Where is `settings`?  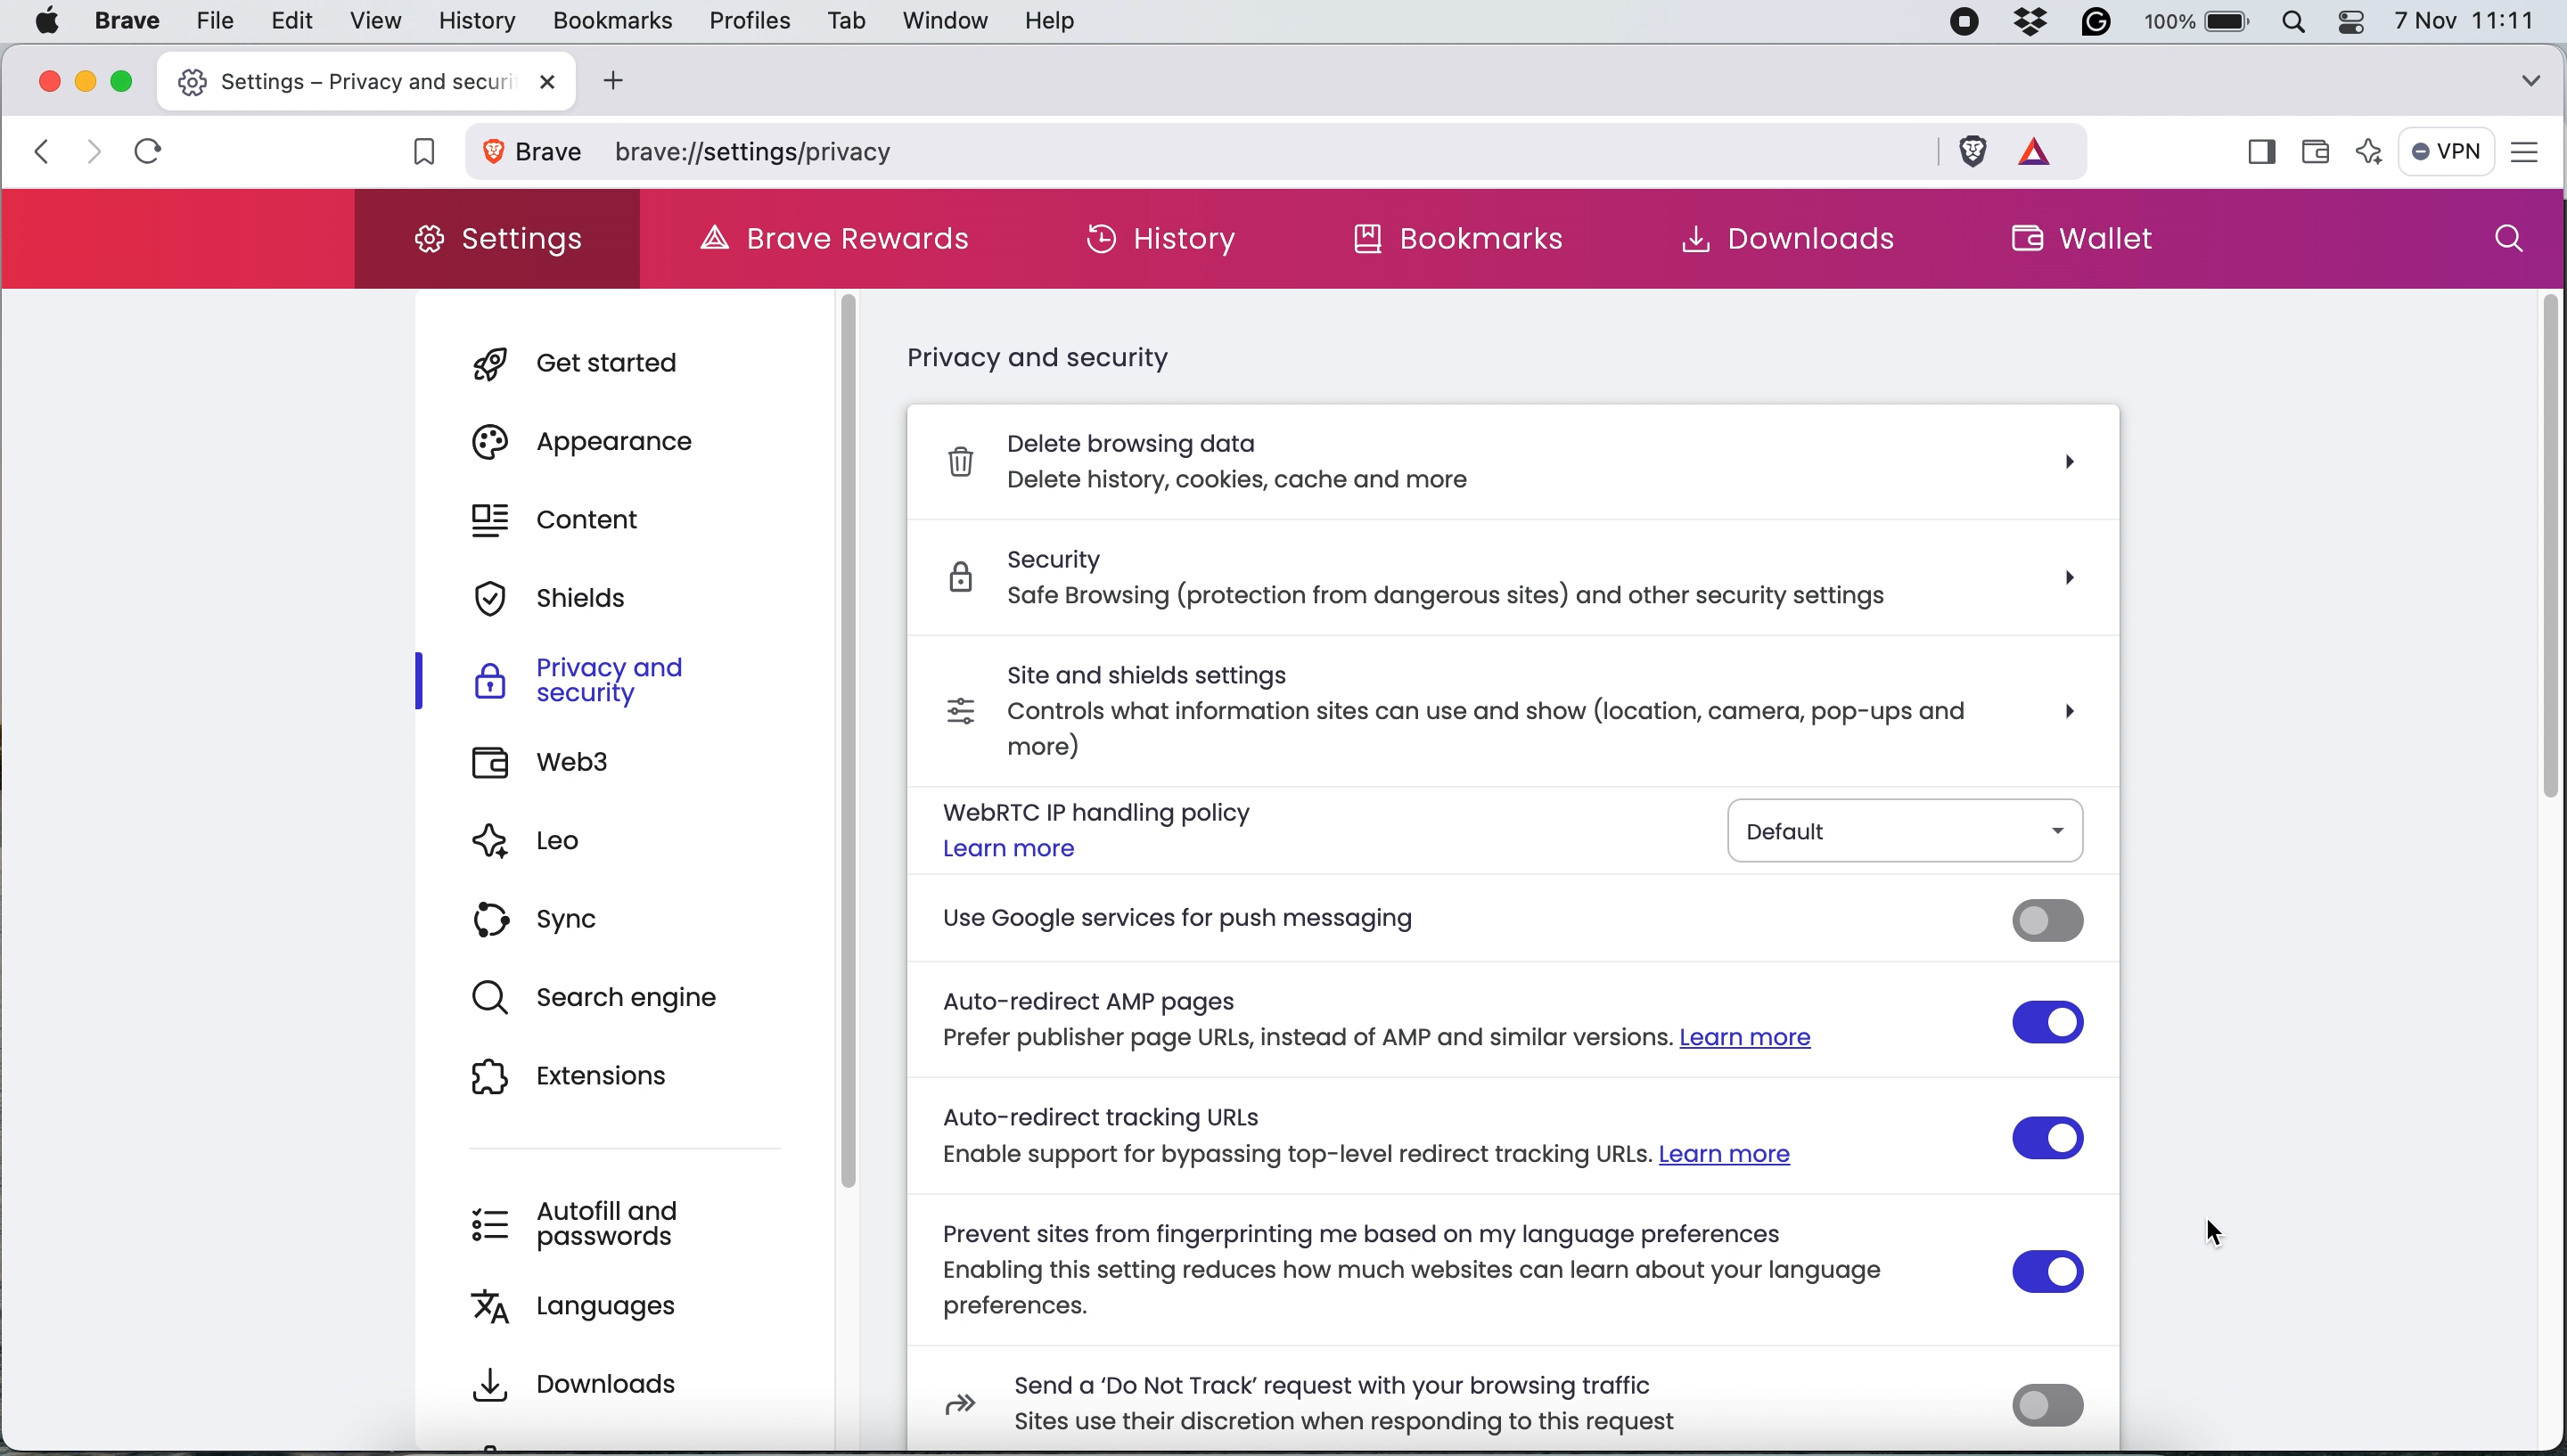
settings is located at coordinates (2534, 153).